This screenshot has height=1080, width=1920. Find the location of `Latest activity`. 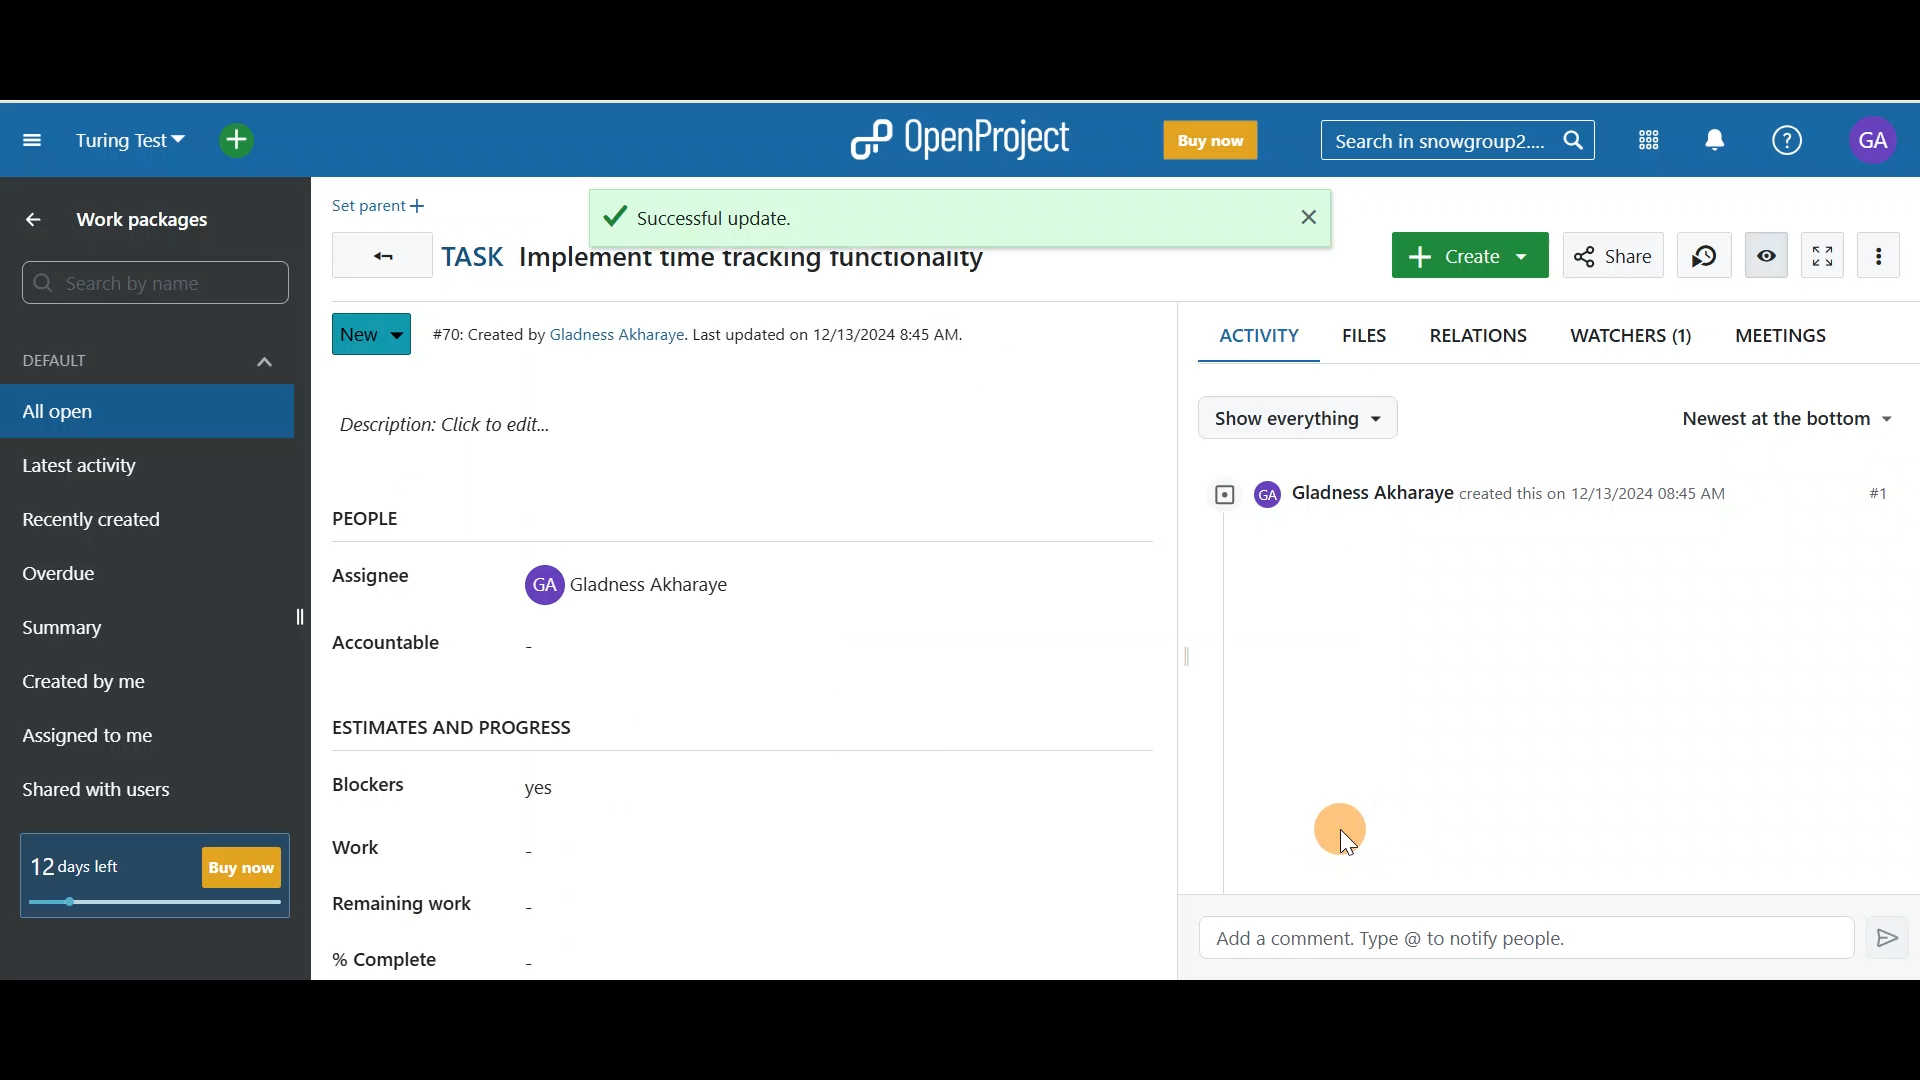

Latest activity is located at coordinates (110, 467).